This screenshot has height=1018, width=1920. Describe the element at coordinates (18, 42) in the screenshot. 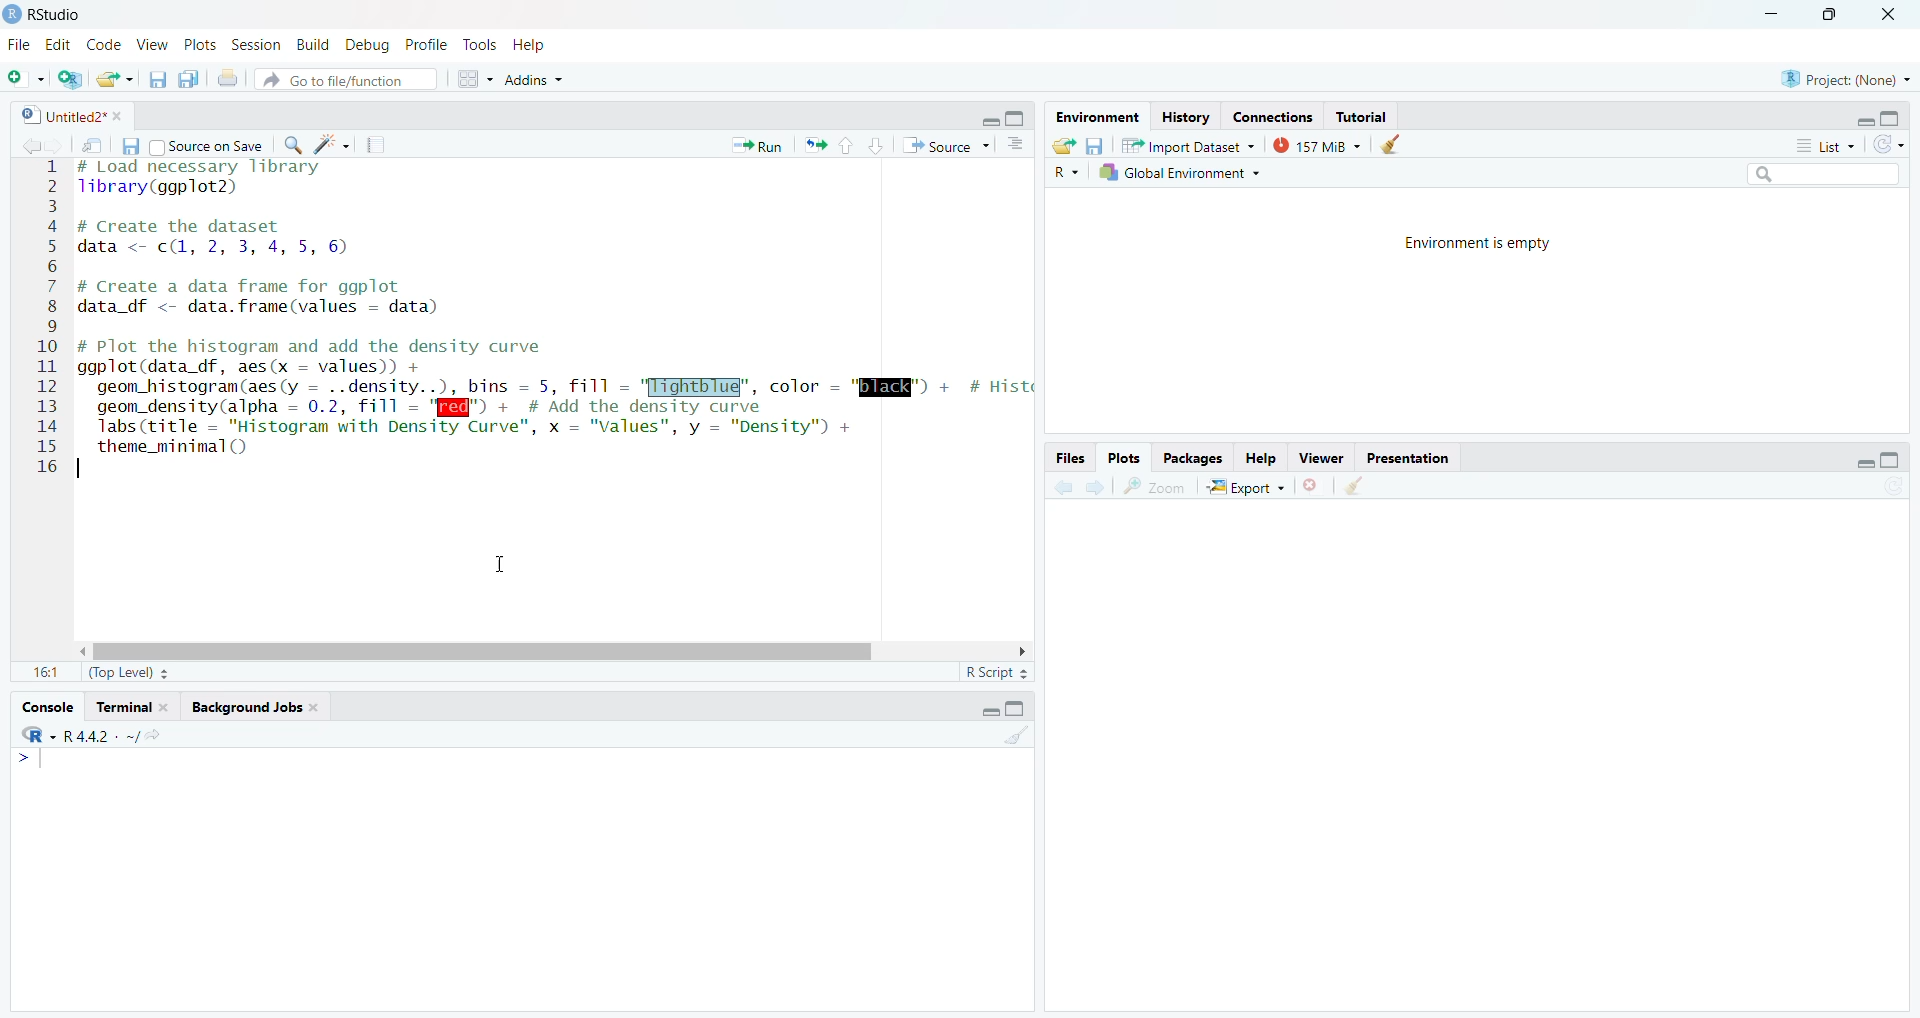

I see `File` at that location.